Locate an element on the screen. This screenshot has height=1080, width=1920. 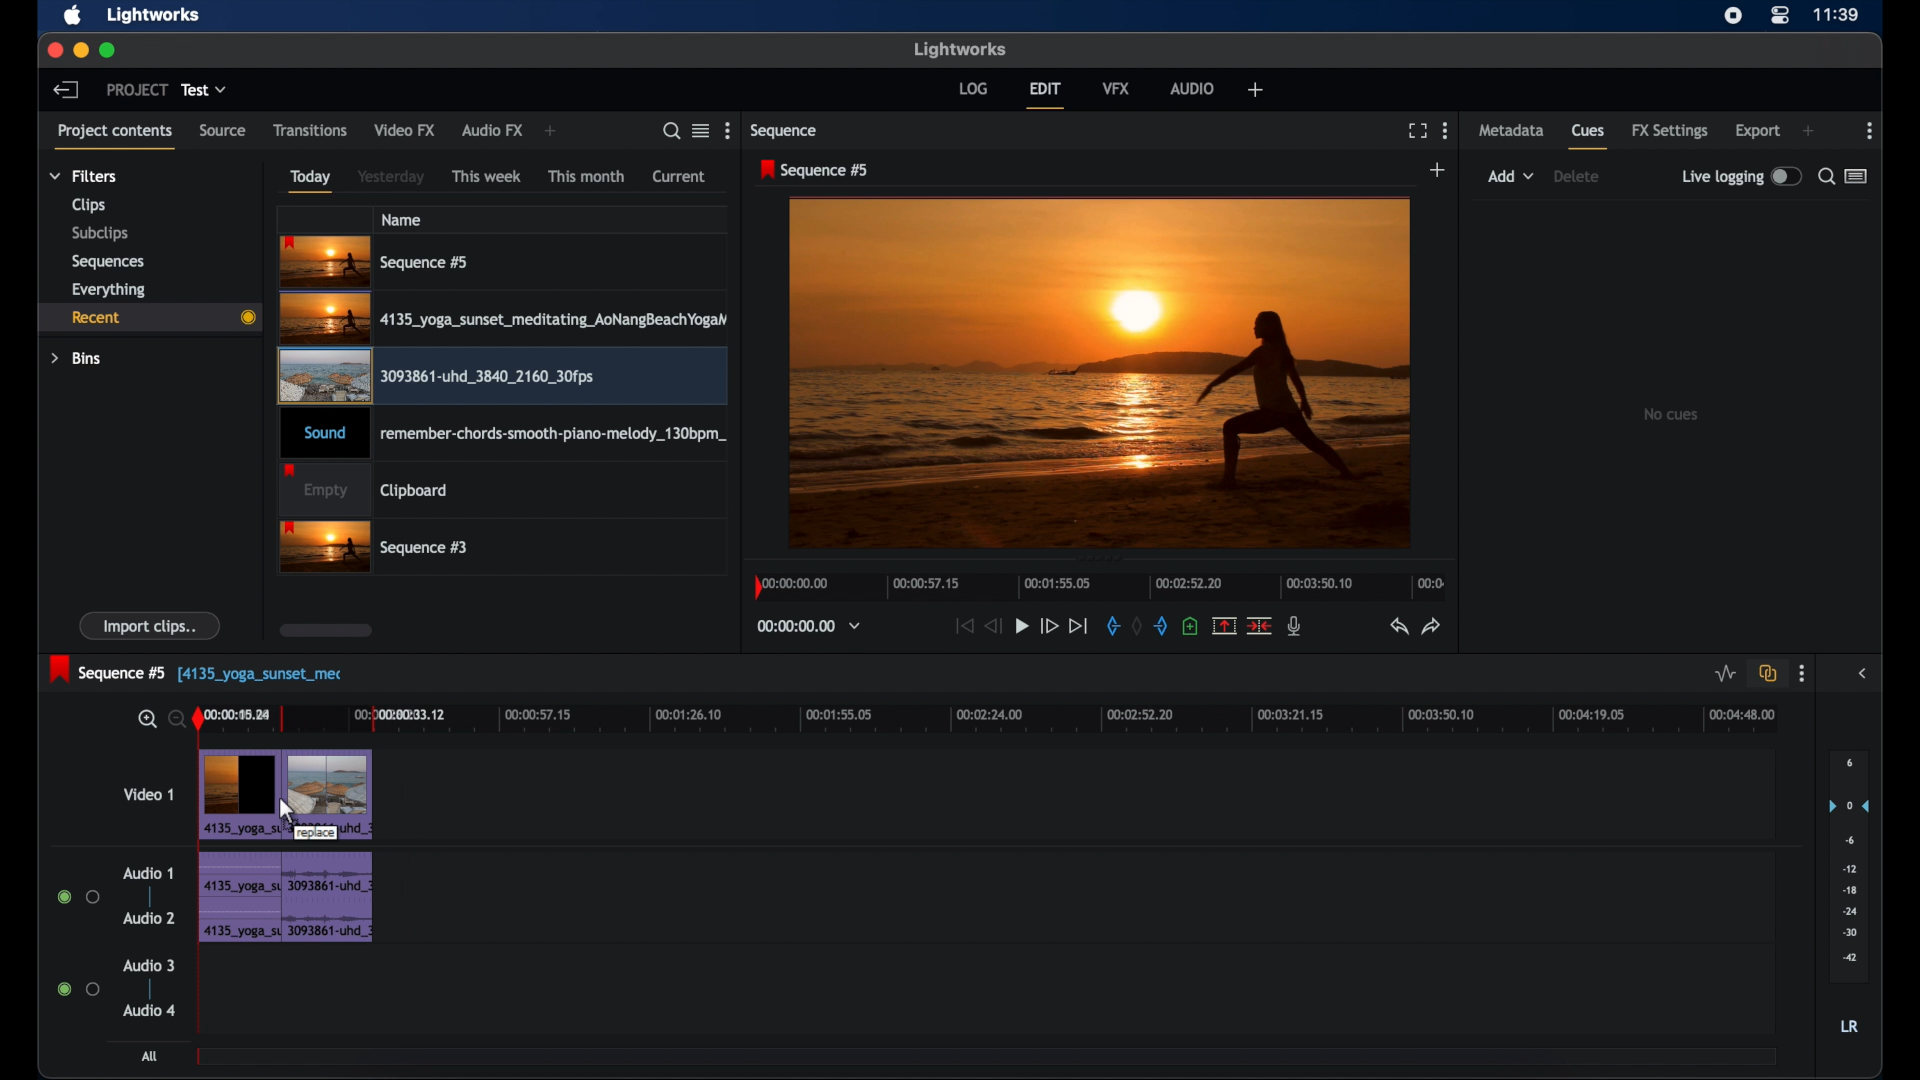
vfx is located at coordinates (1117, 90).